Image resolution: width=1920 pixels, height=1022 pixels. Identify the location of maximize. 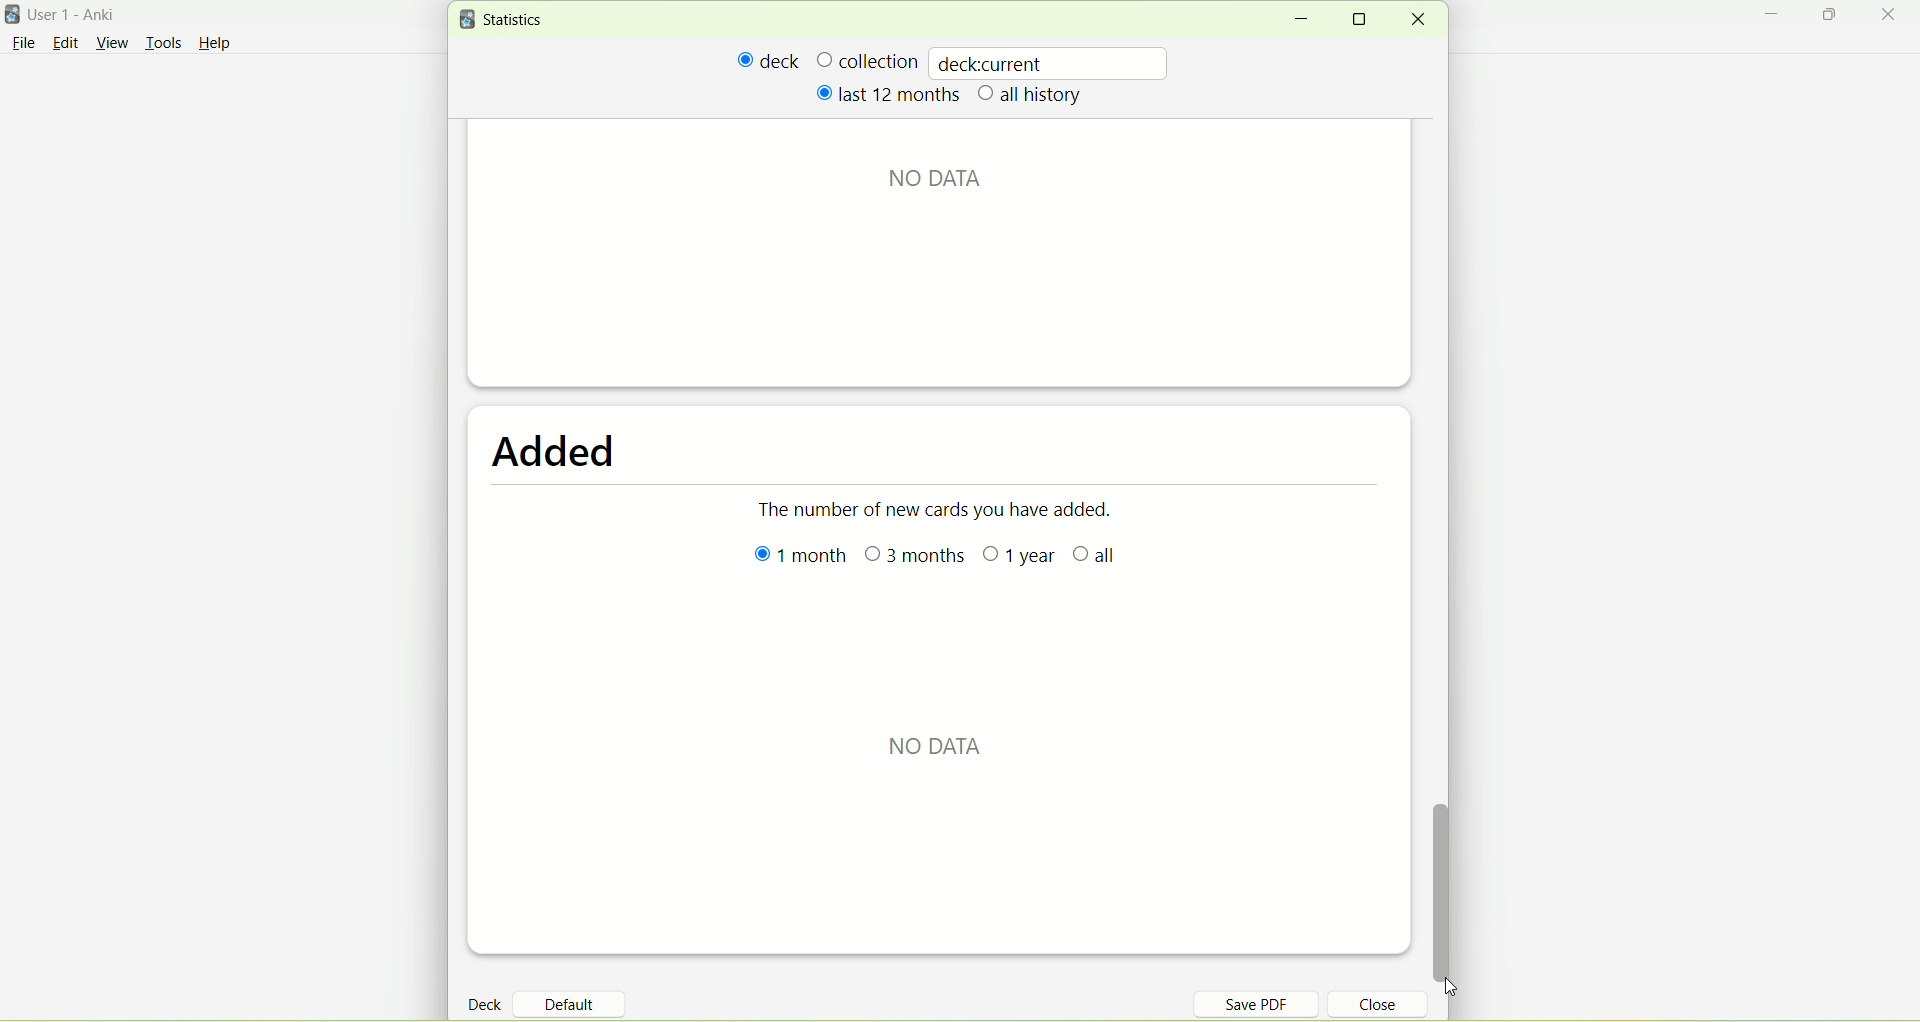
(1832, 18).